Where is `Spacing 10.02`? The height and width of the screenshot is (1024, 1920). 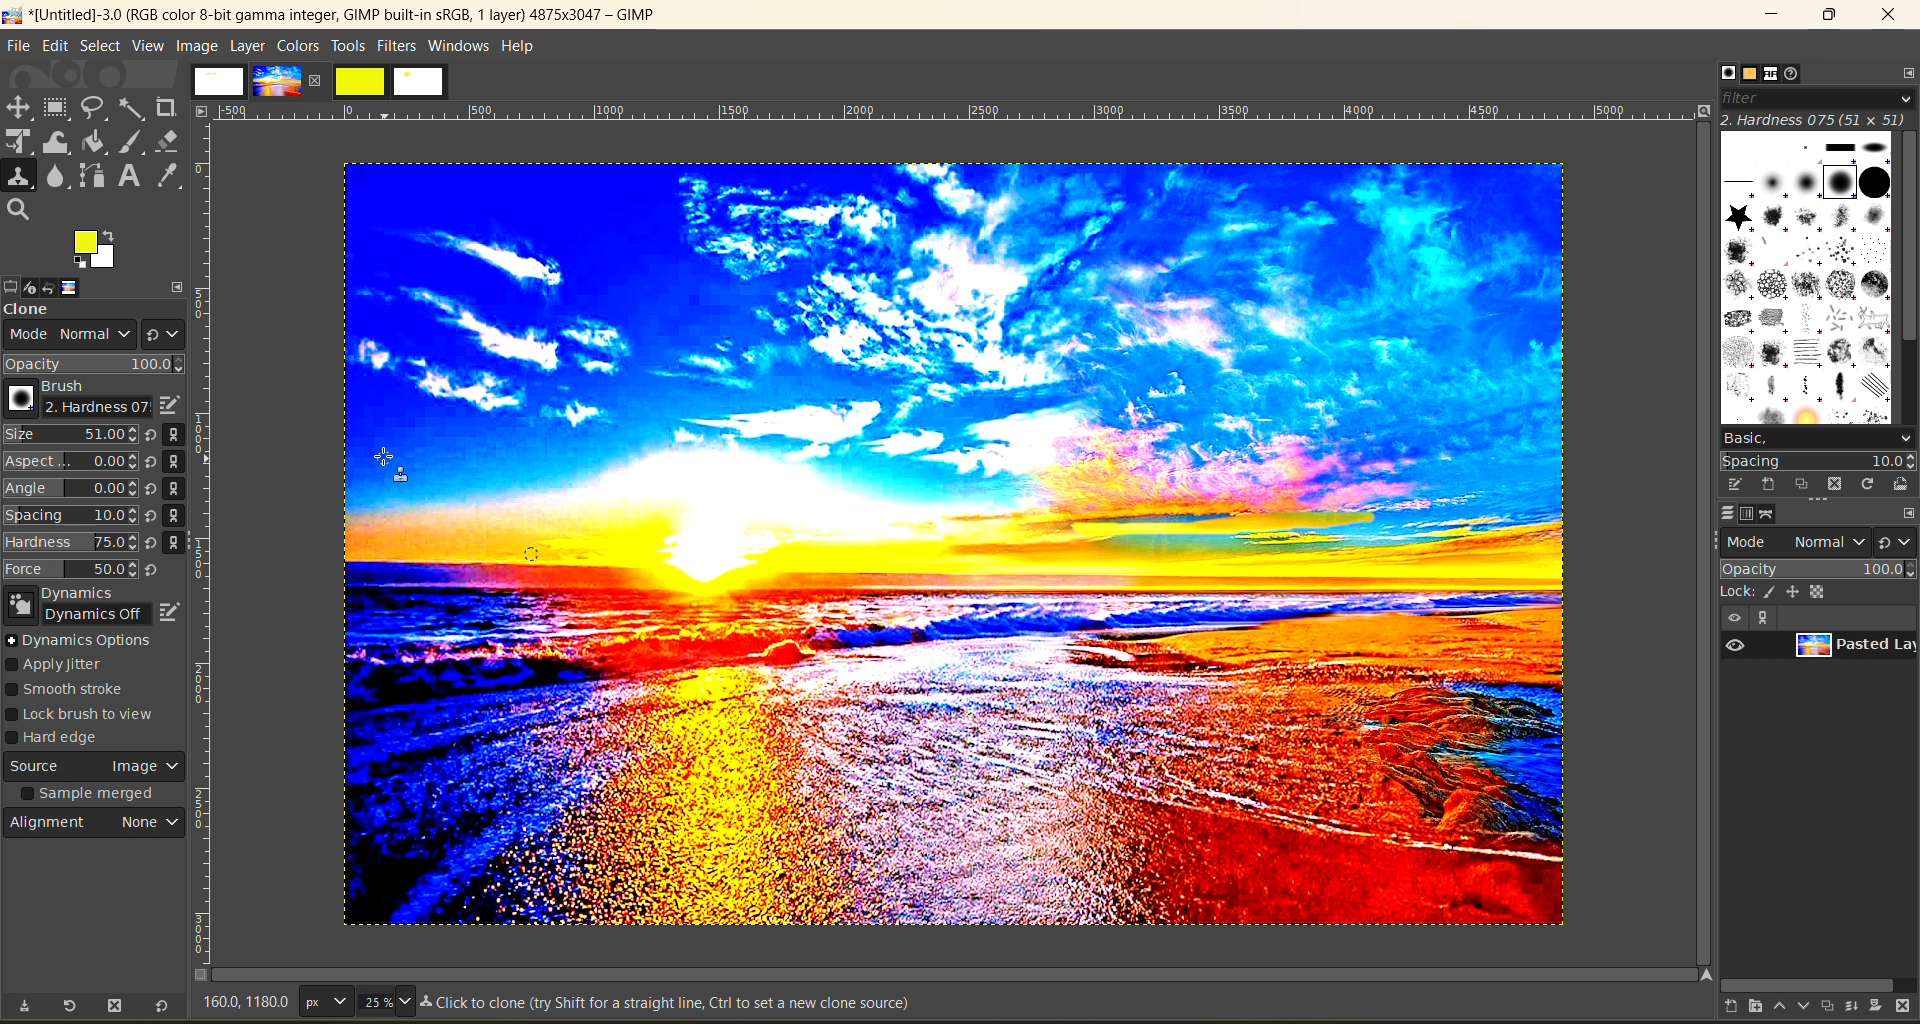 Spacing 10.02 is located at coordinates (72, 515).